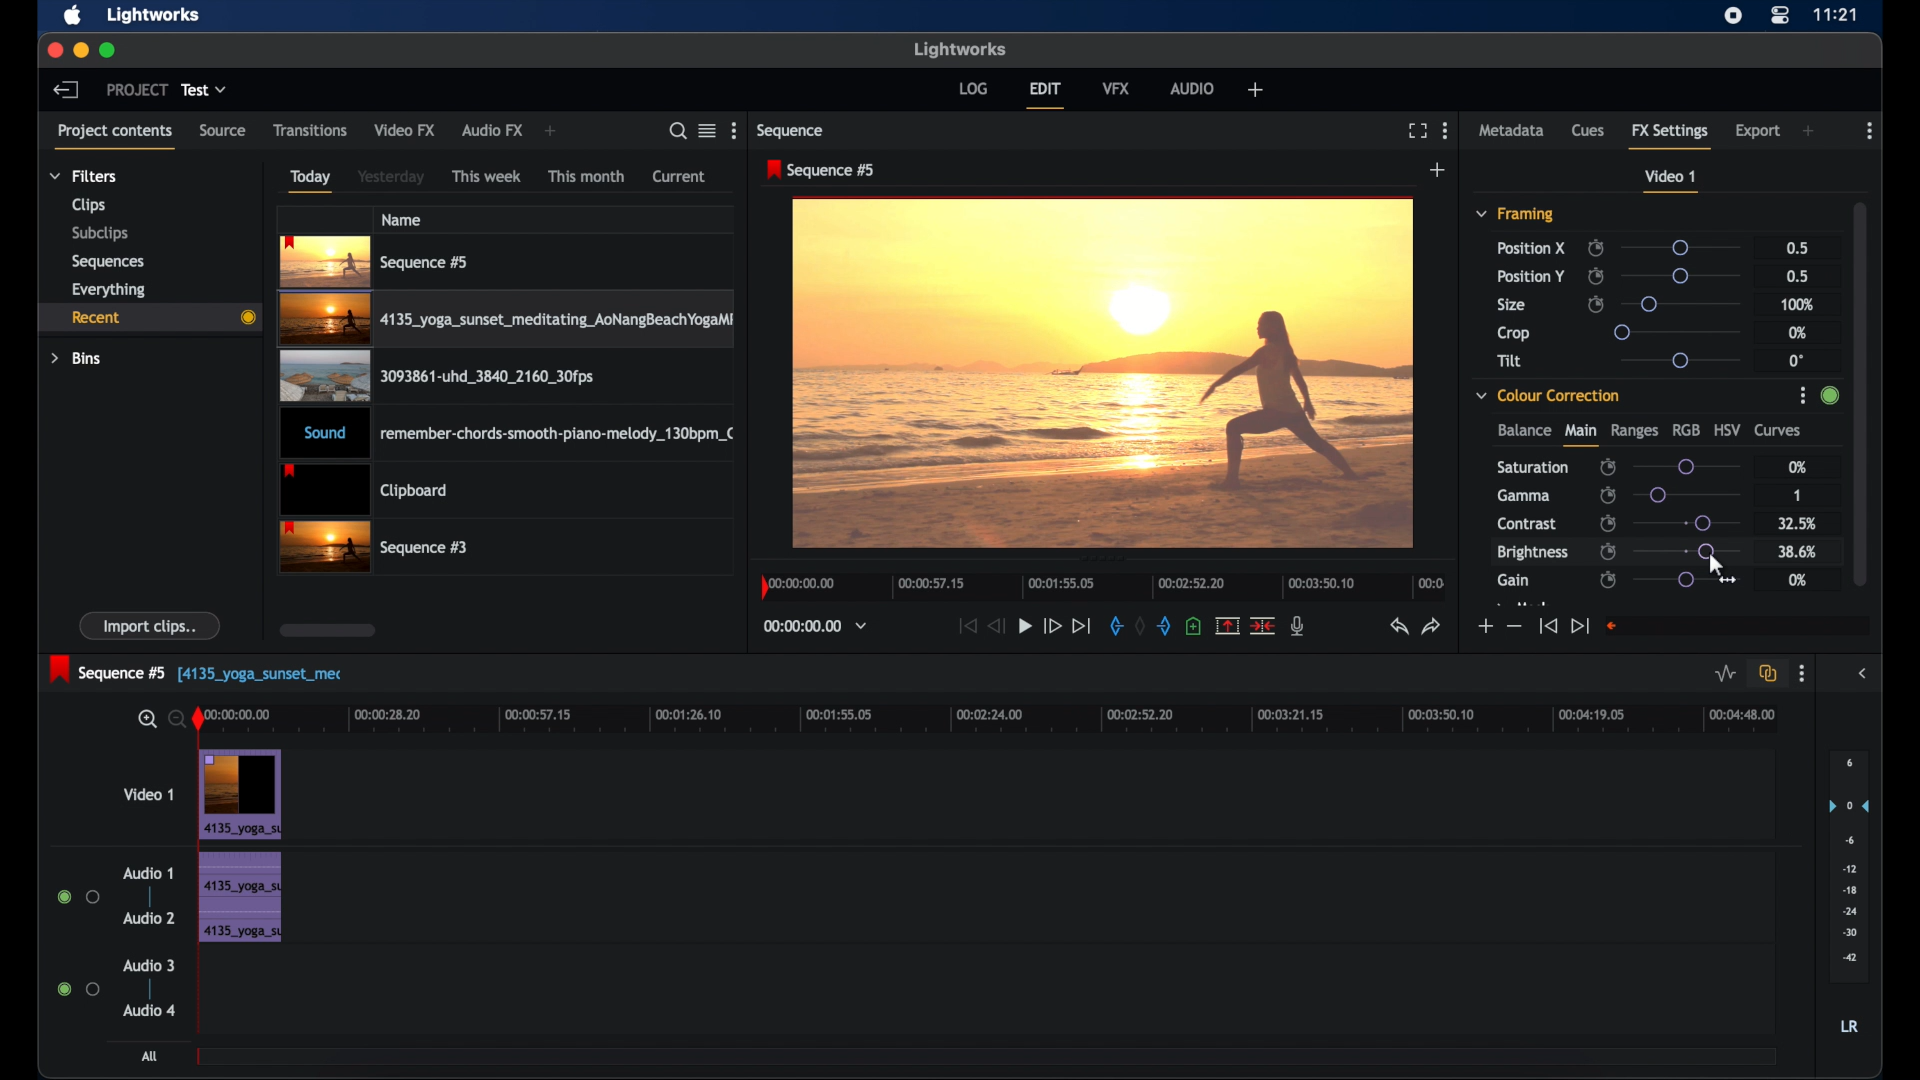  I want to click on moreoptions, so click(1446, 129).